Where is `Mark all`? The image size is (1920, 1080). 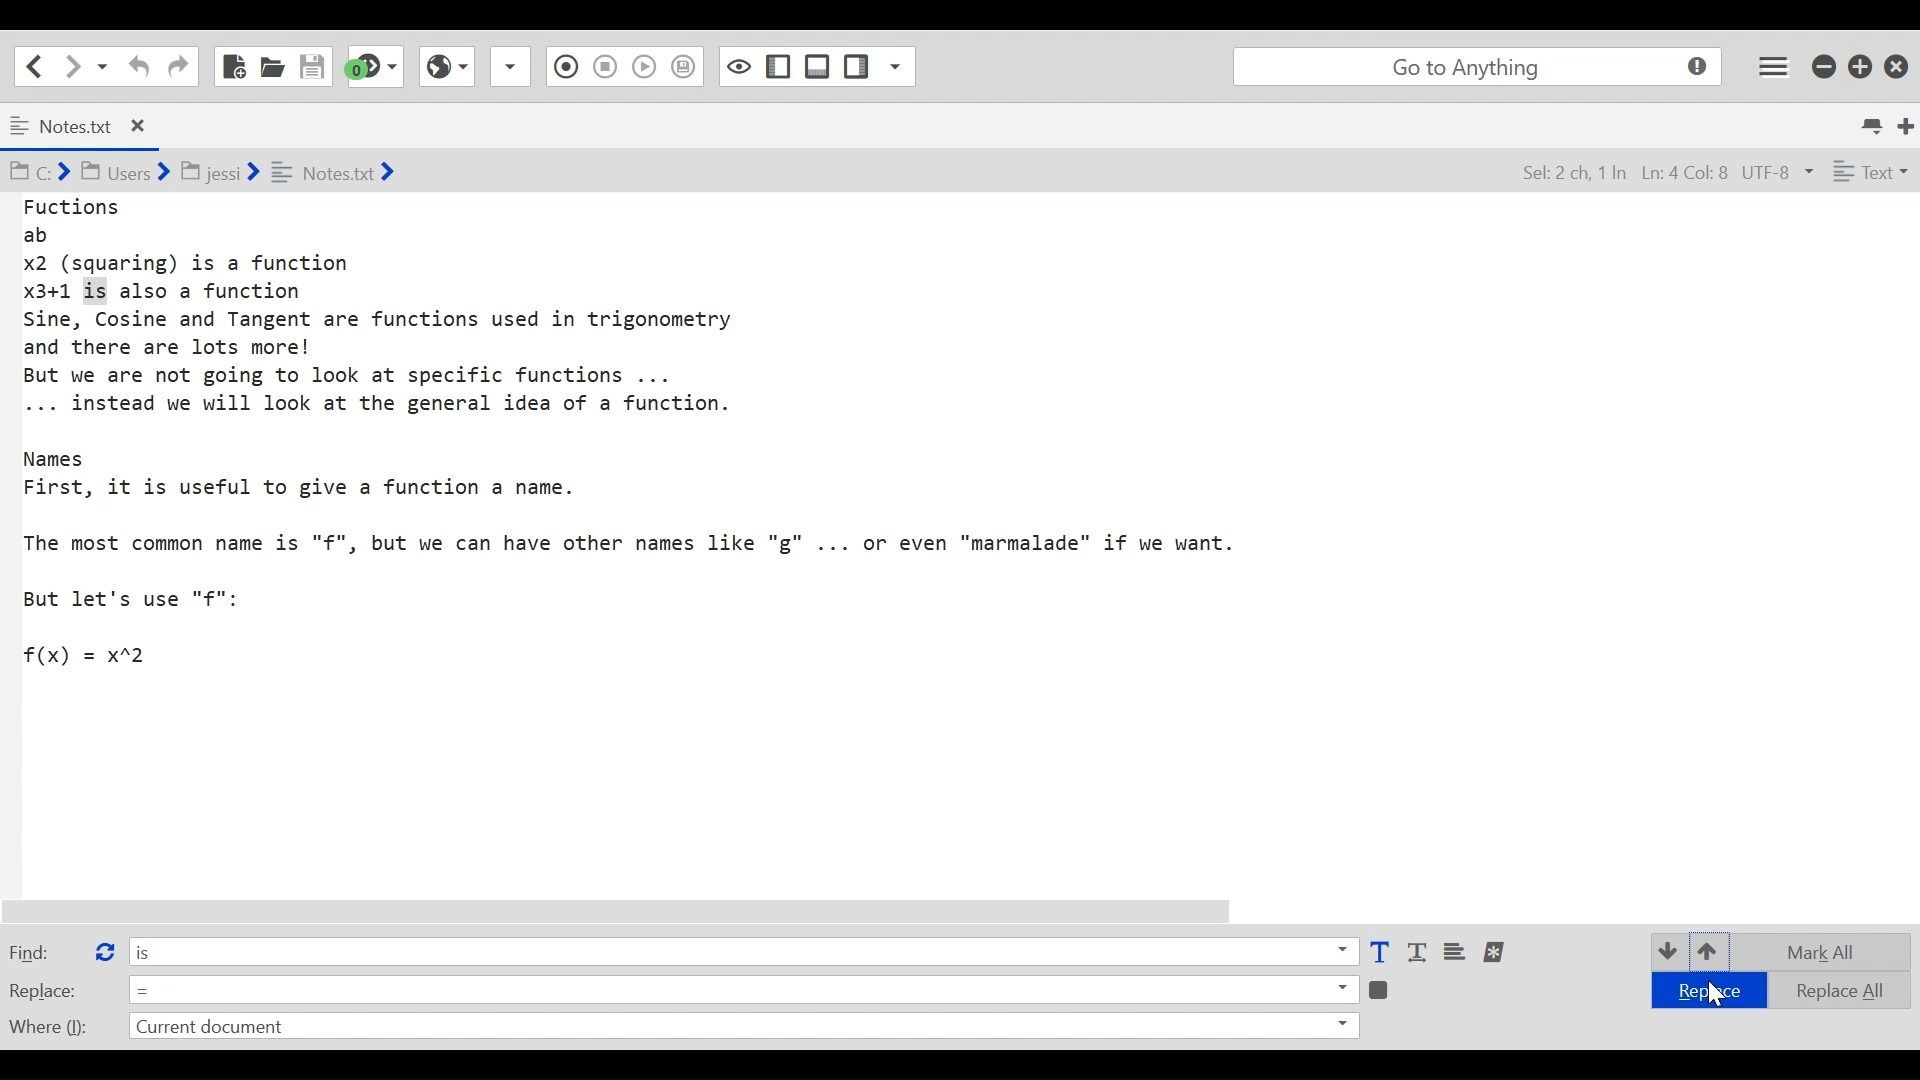 Mark all is located at coordinates (1828, 952).